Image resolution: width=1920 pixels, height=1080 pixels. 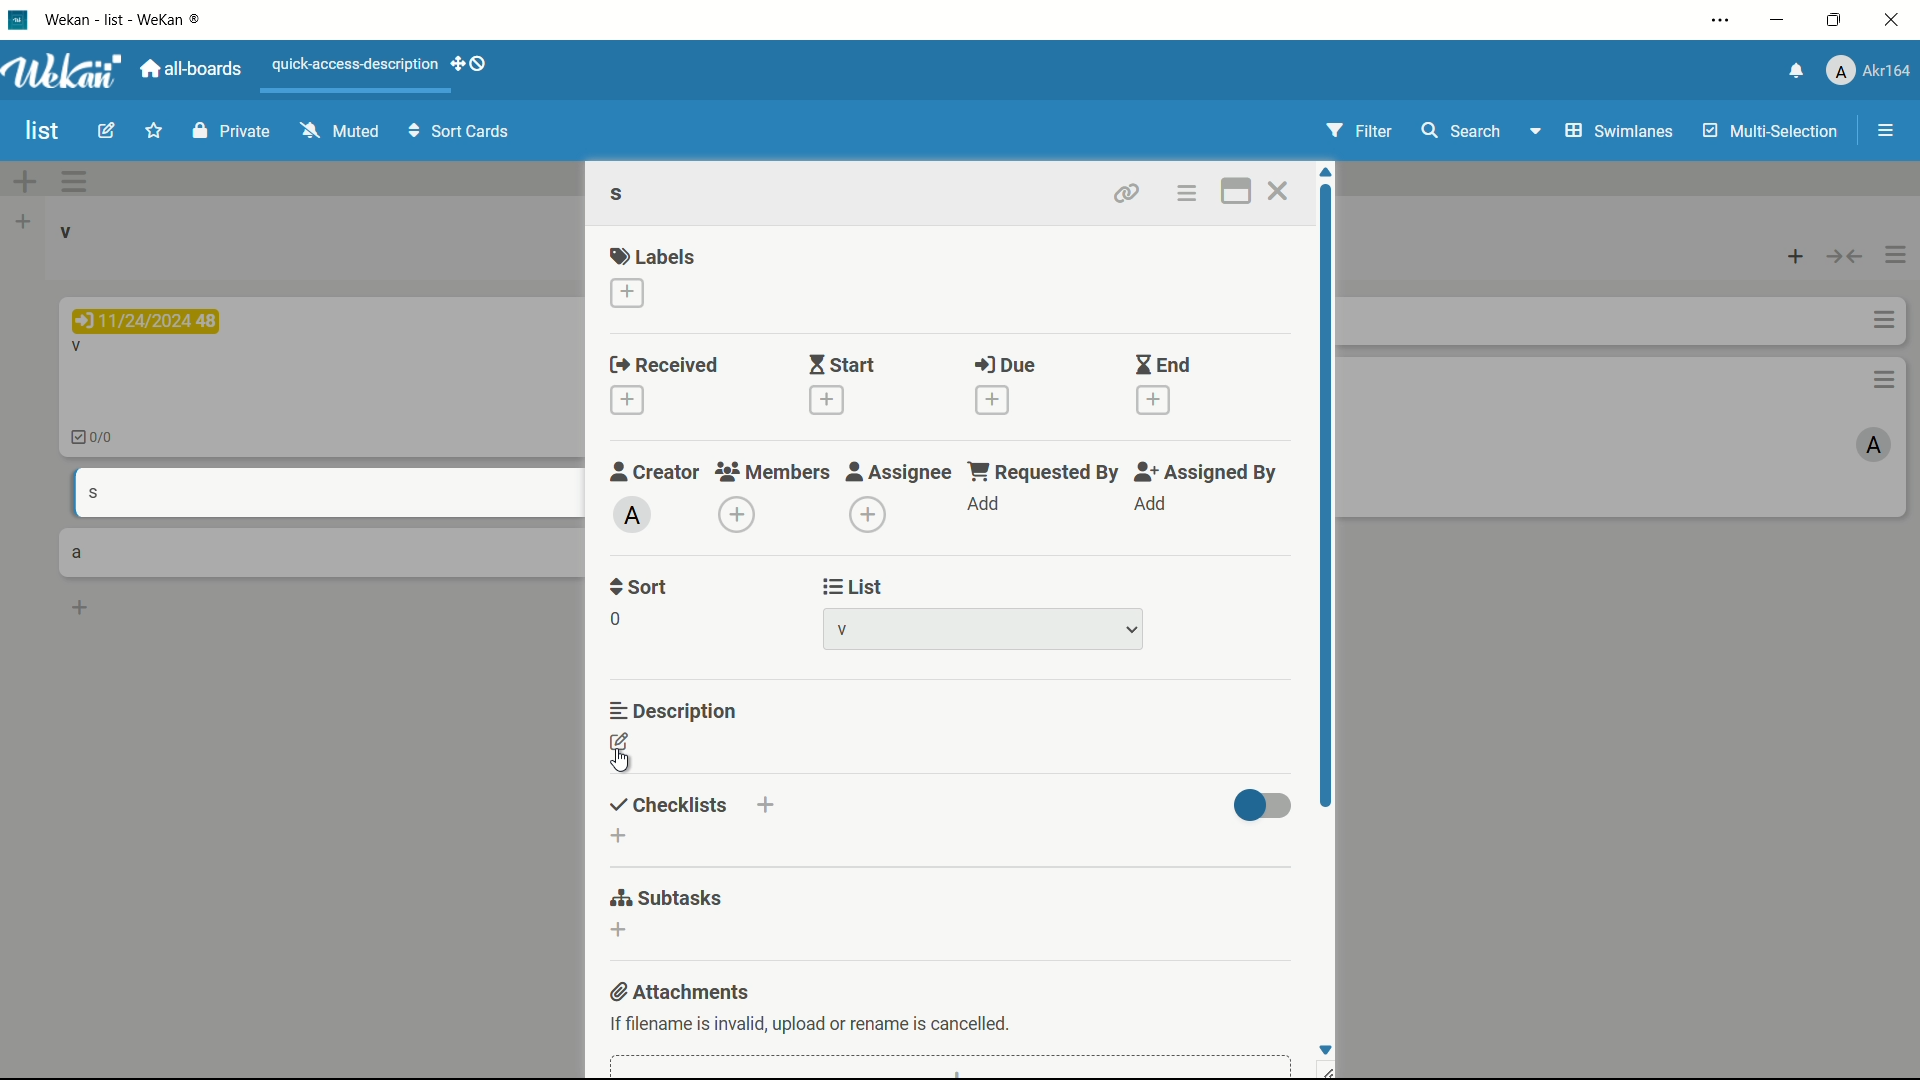 I want to click on add, so click(x=985, y=504).